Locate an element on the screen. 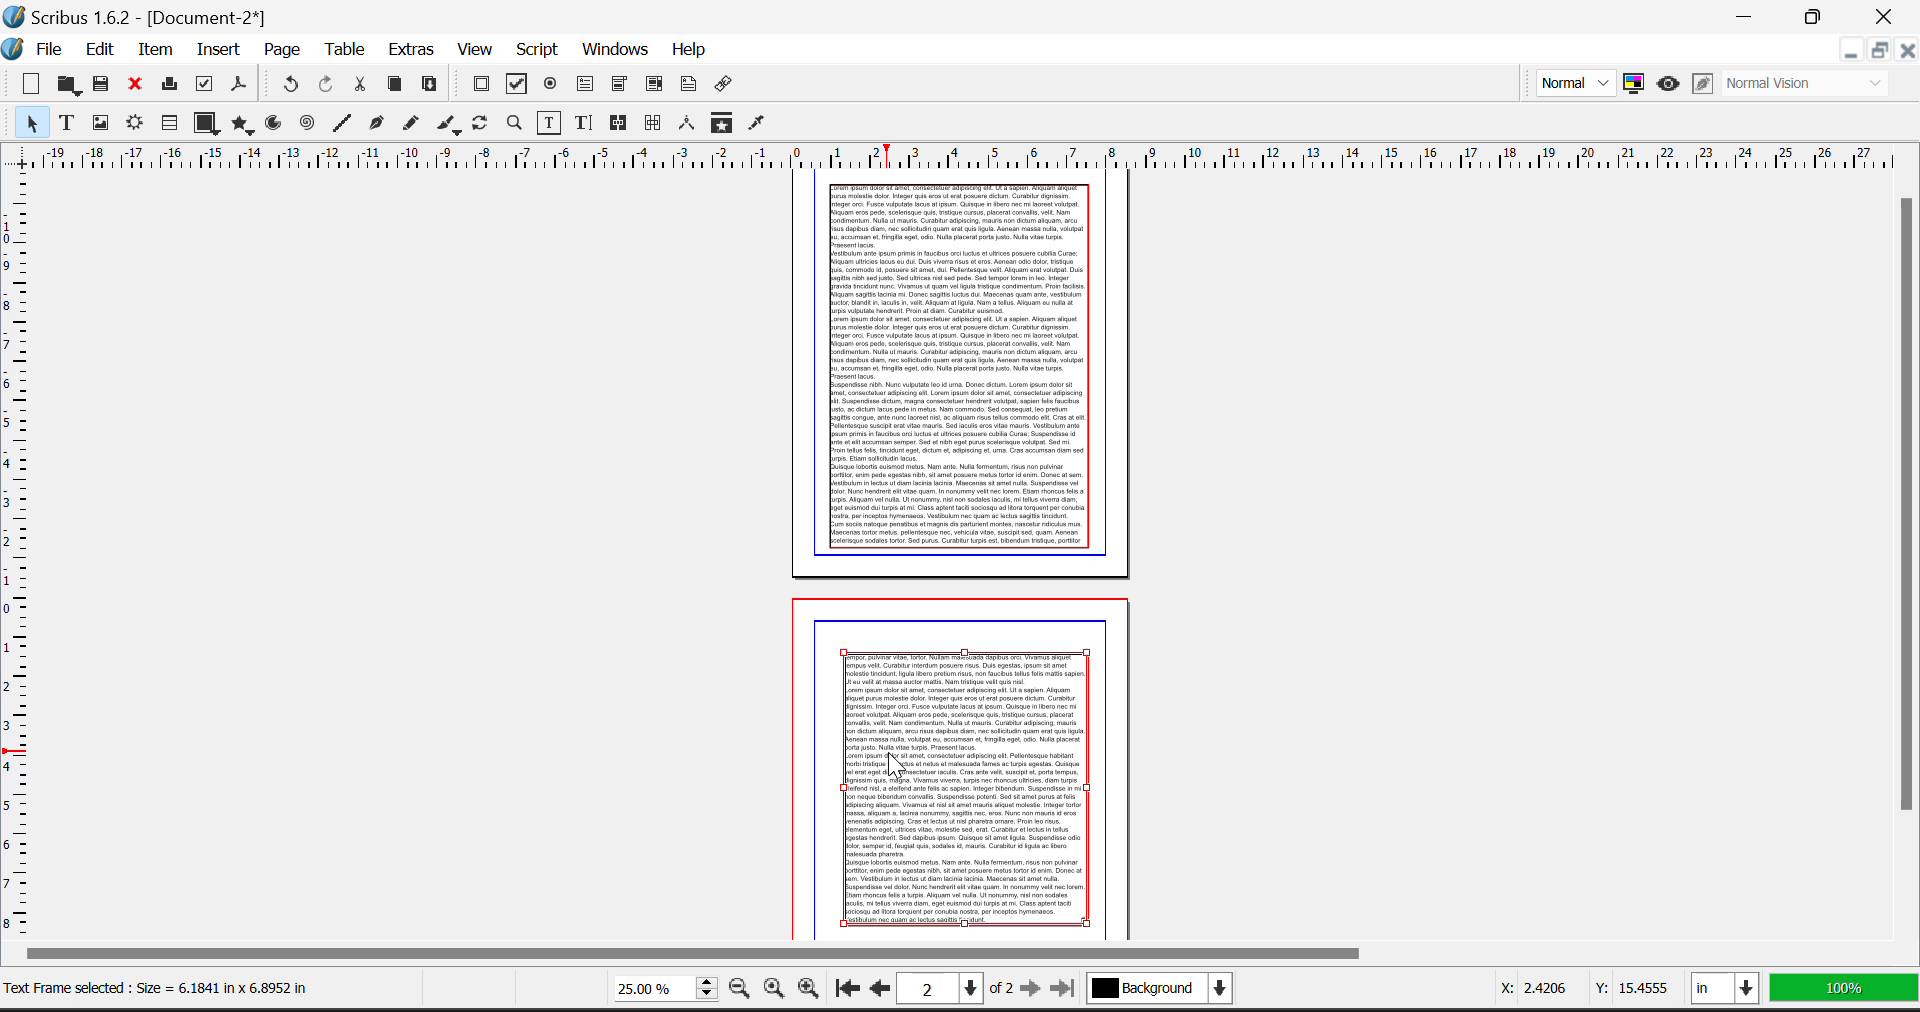 This screenshot has width=1920, height=1012. Bezier Curve is located at coordinates (374, 125).